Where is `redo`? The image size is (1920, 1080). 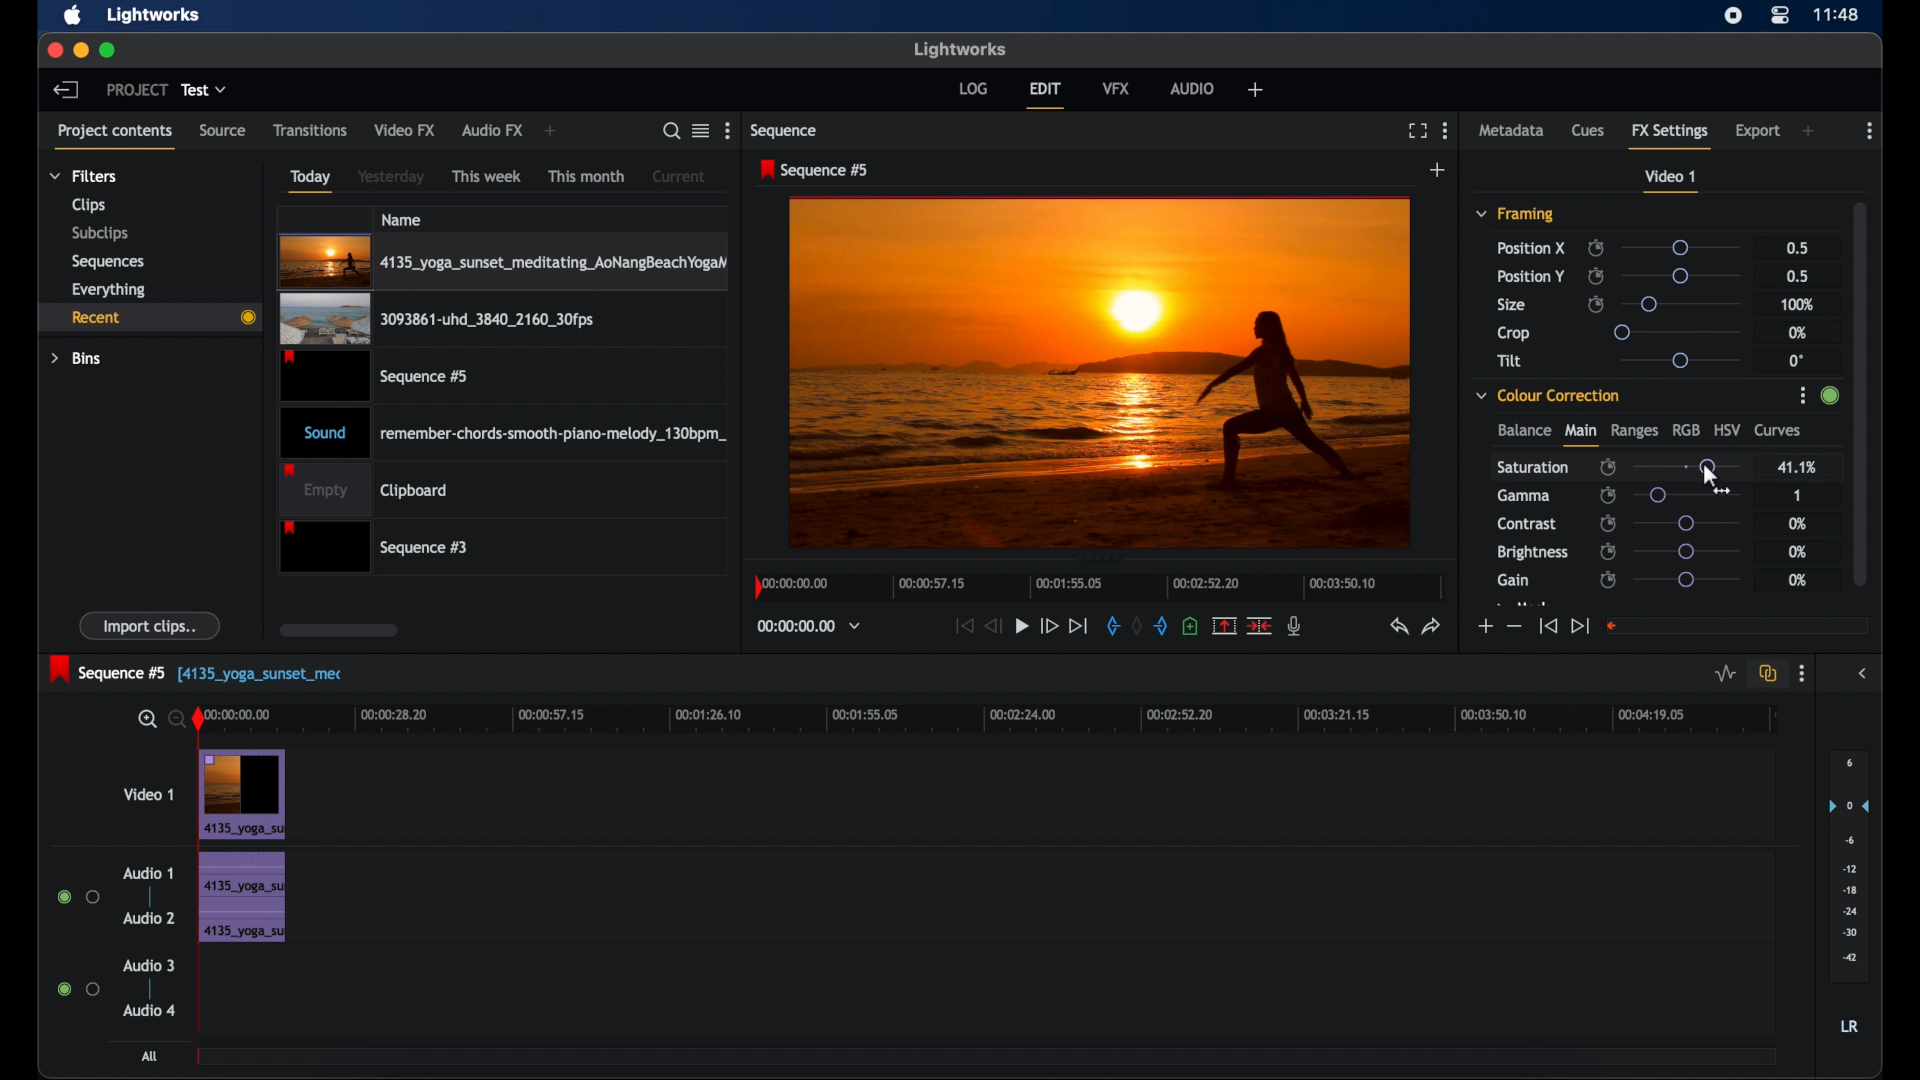 redo is located at coordinates (1432, 626).